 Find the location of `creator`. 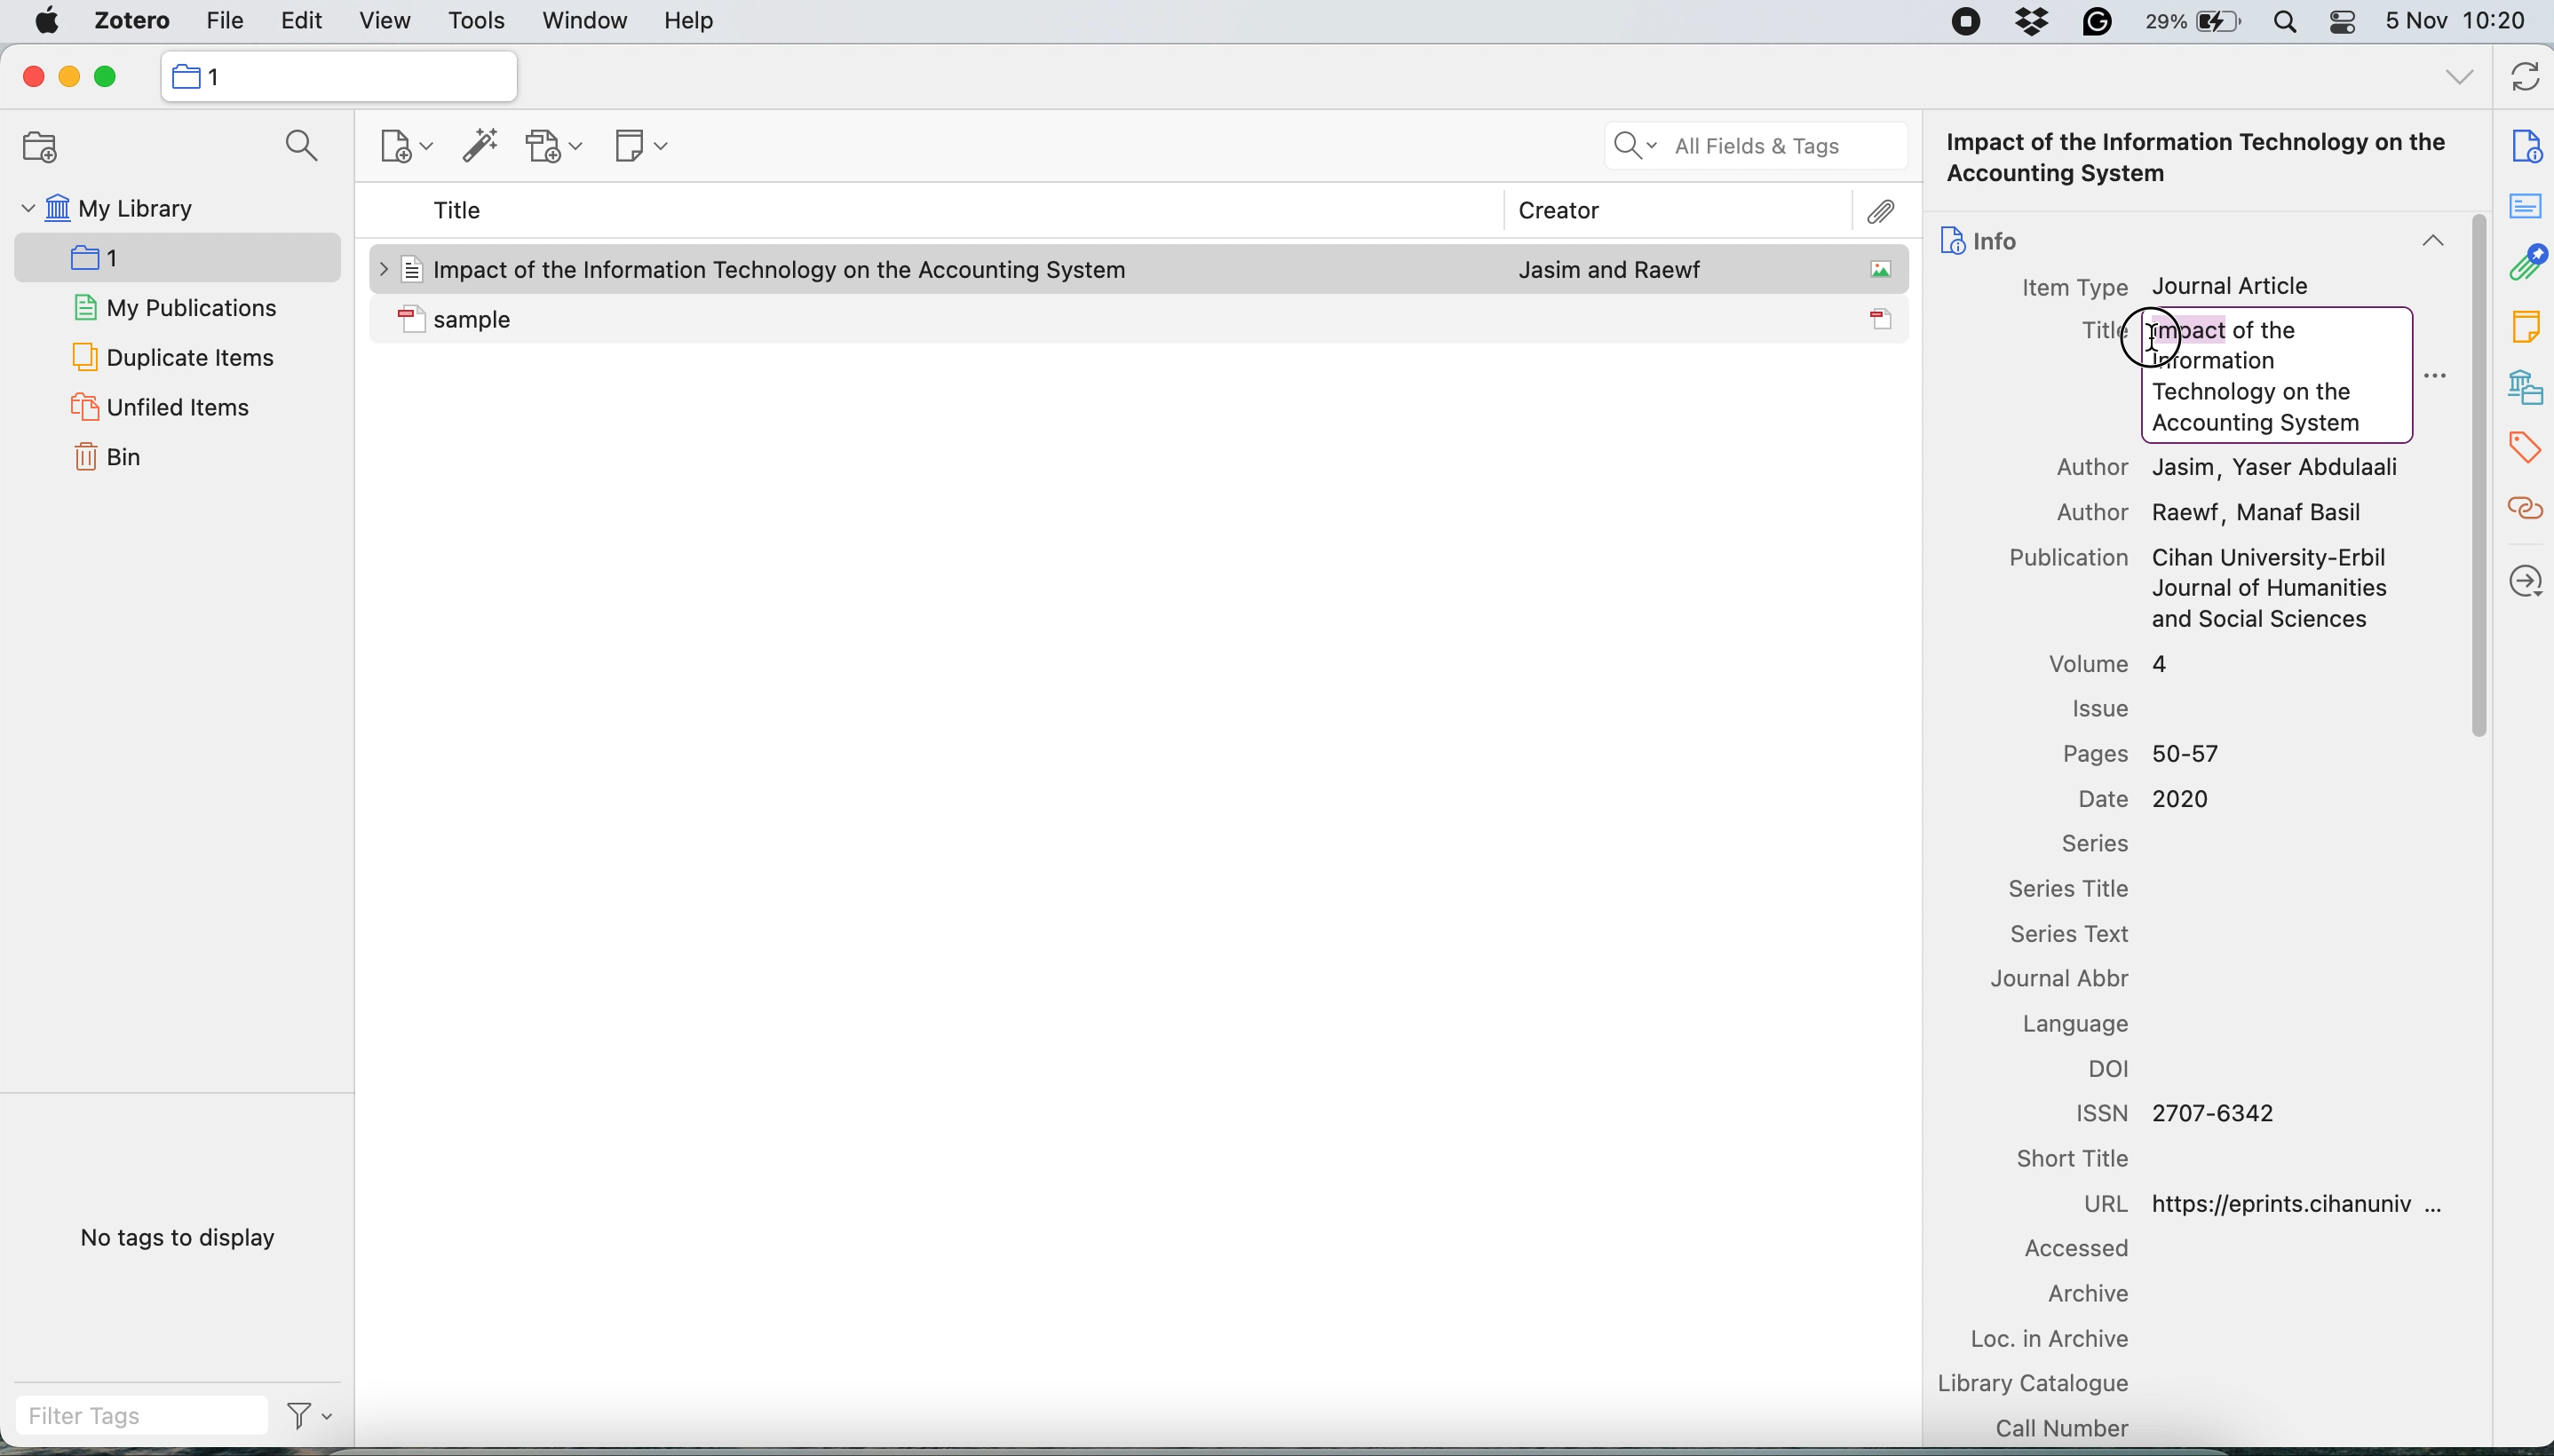

creator is located at coordinates (1560, 209).